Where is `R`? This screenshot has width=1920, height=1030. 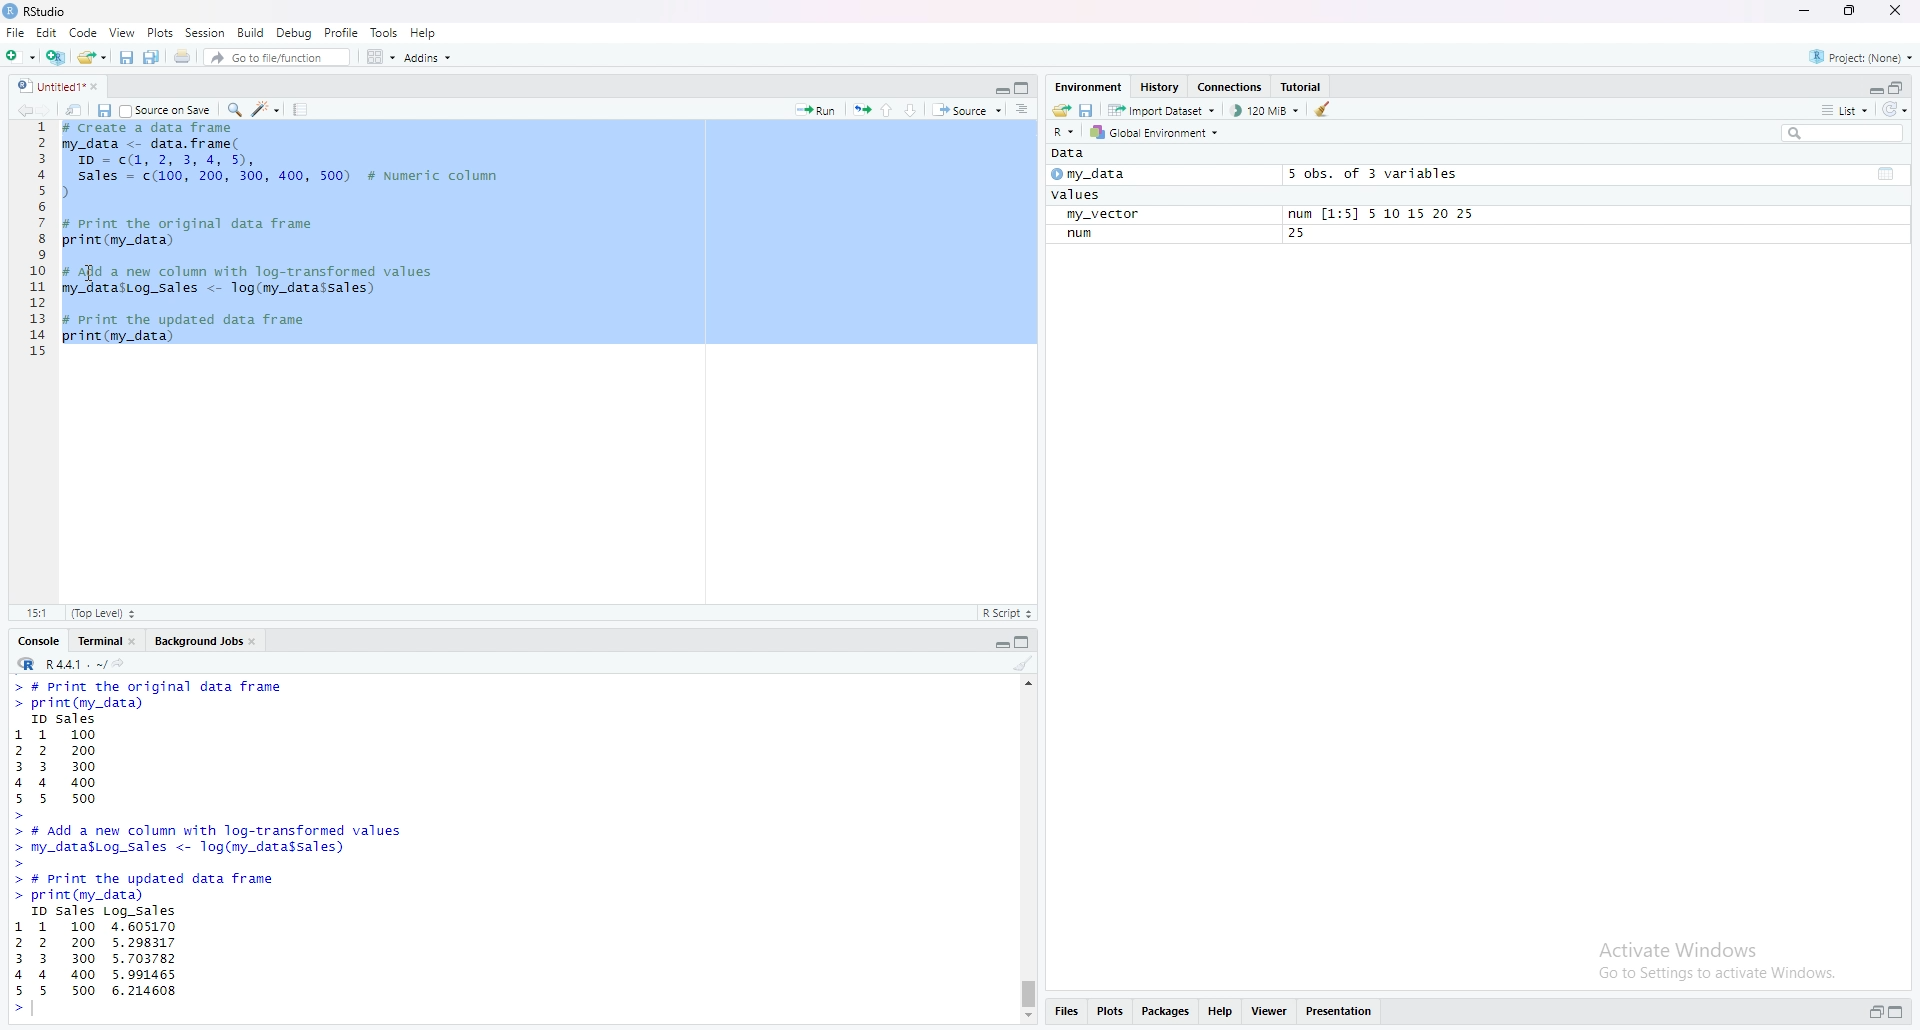
R is located at coordinates (26, 665).